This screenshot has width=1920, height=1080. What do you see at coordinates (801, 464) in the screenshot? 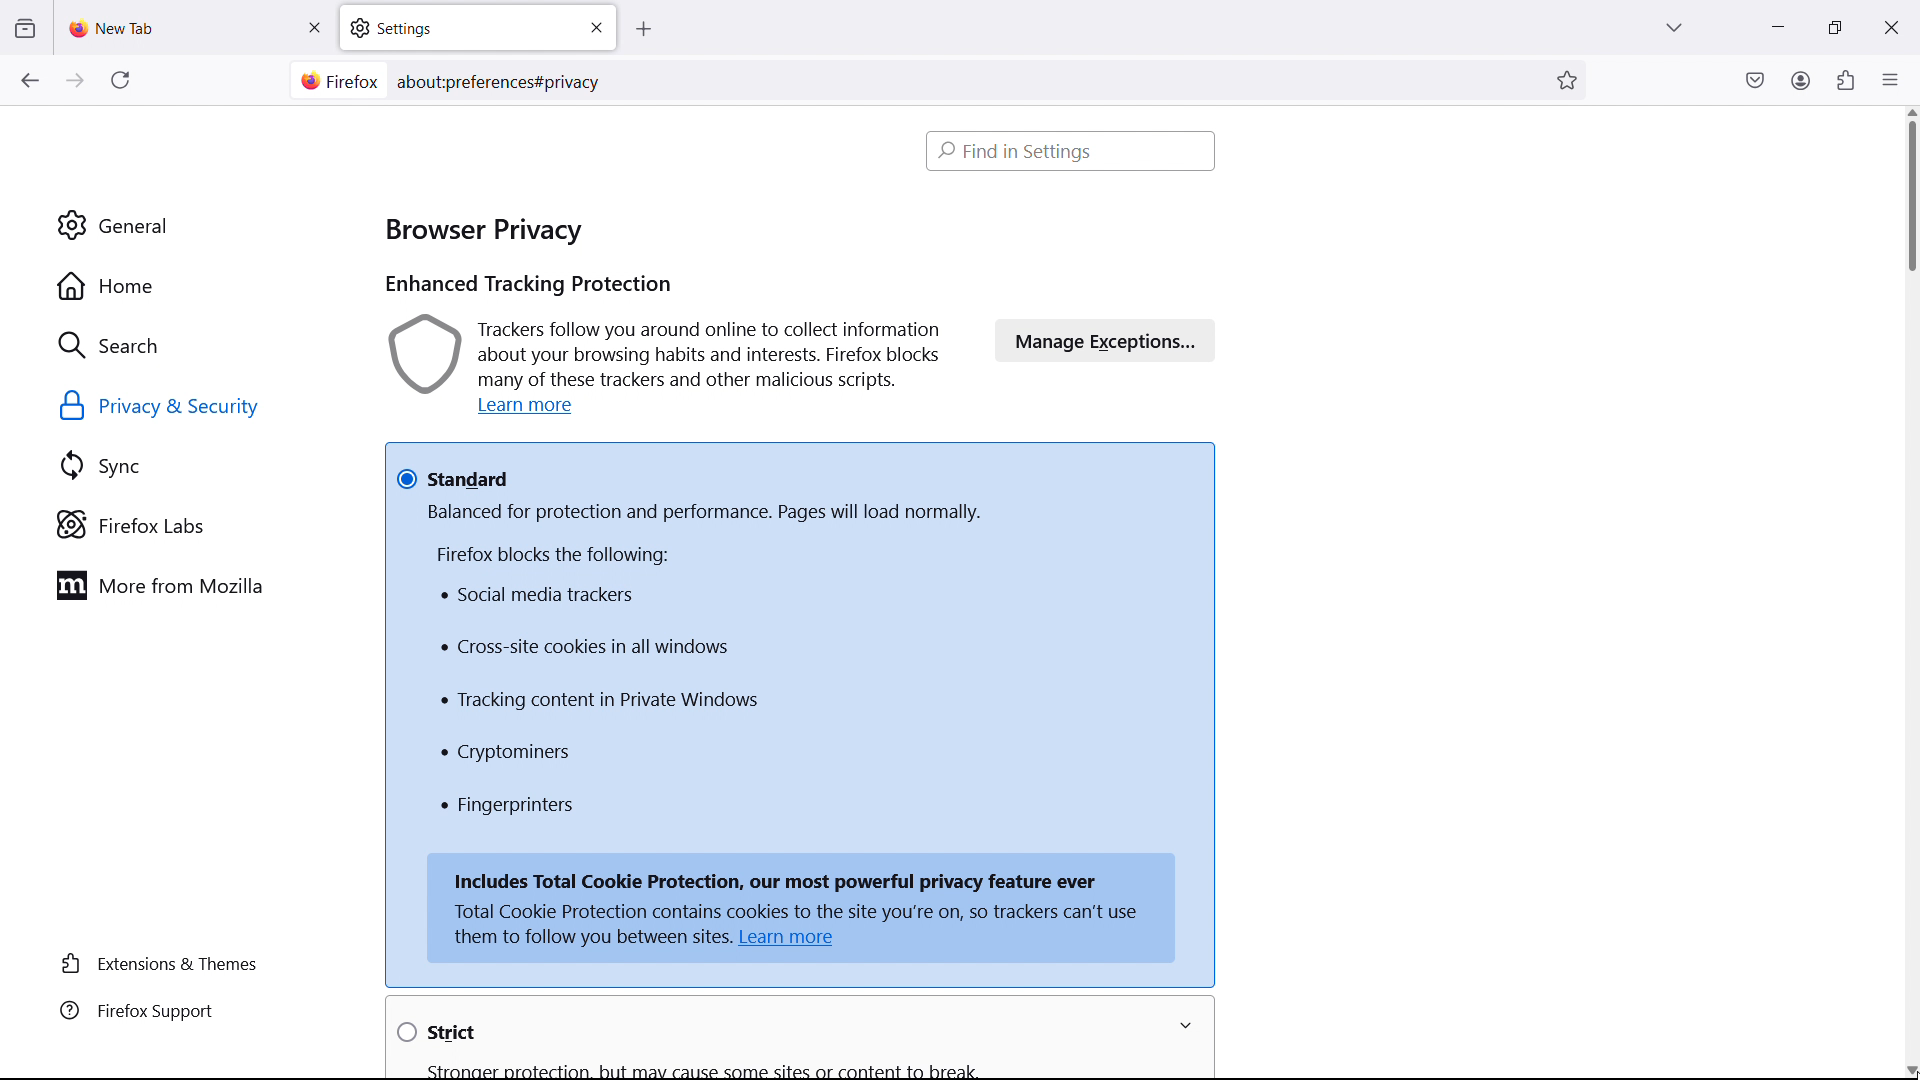
I see `standard privacy & security option` at bounding box center [801, 464].